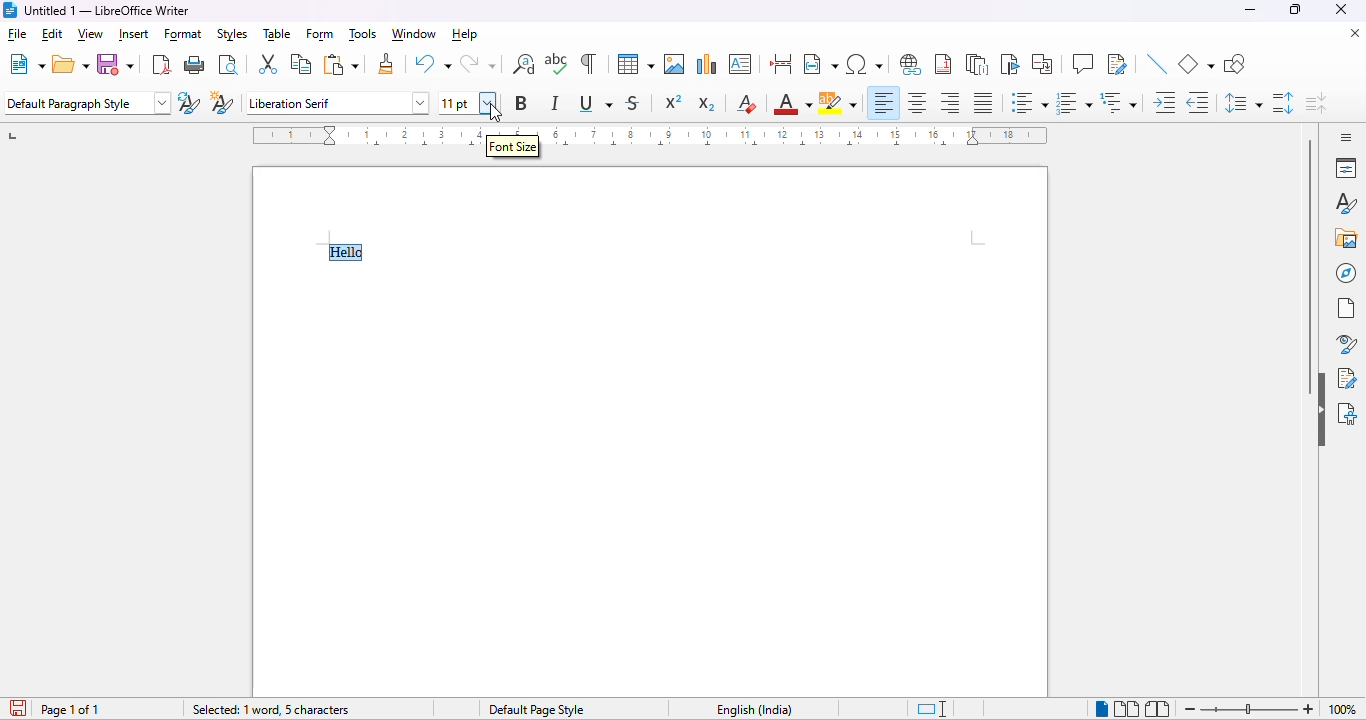  What do you see at coordinates (1346, 204) in the screenshot?
I see `styles` at bounding box center [1346, 204].